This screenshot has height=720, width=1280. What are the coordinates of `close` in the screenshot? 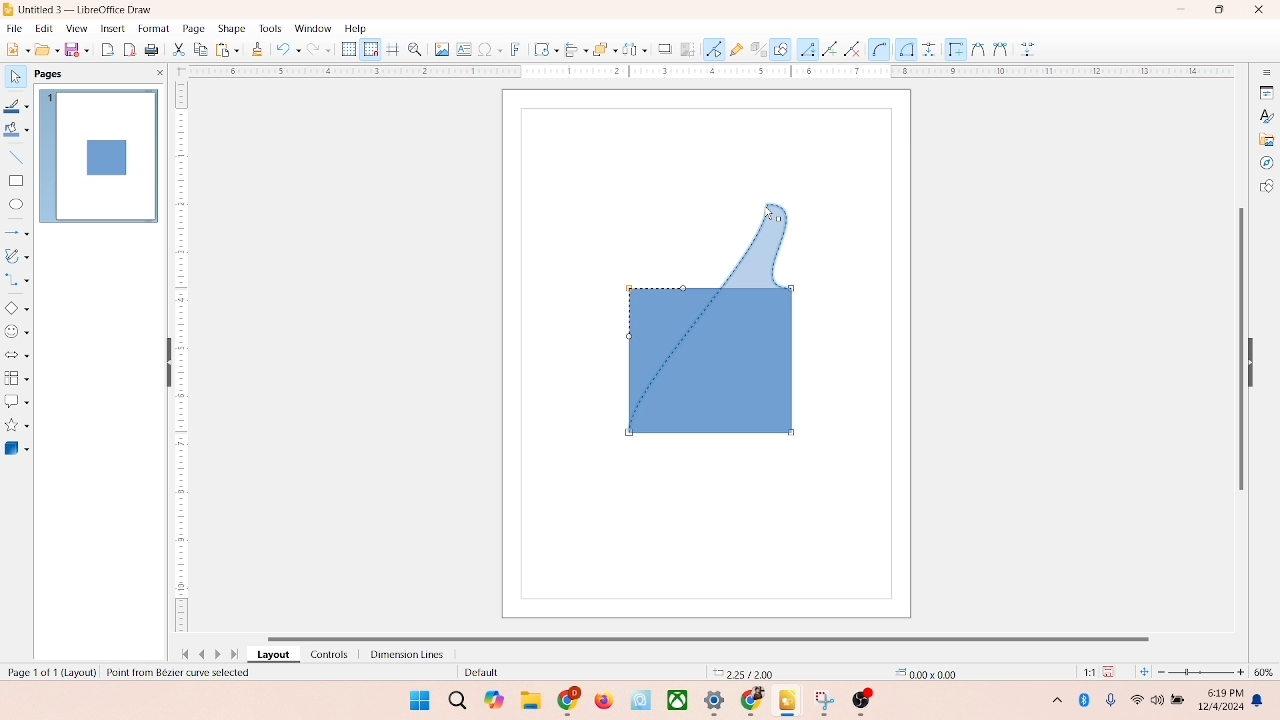 It's located at (156, 73).